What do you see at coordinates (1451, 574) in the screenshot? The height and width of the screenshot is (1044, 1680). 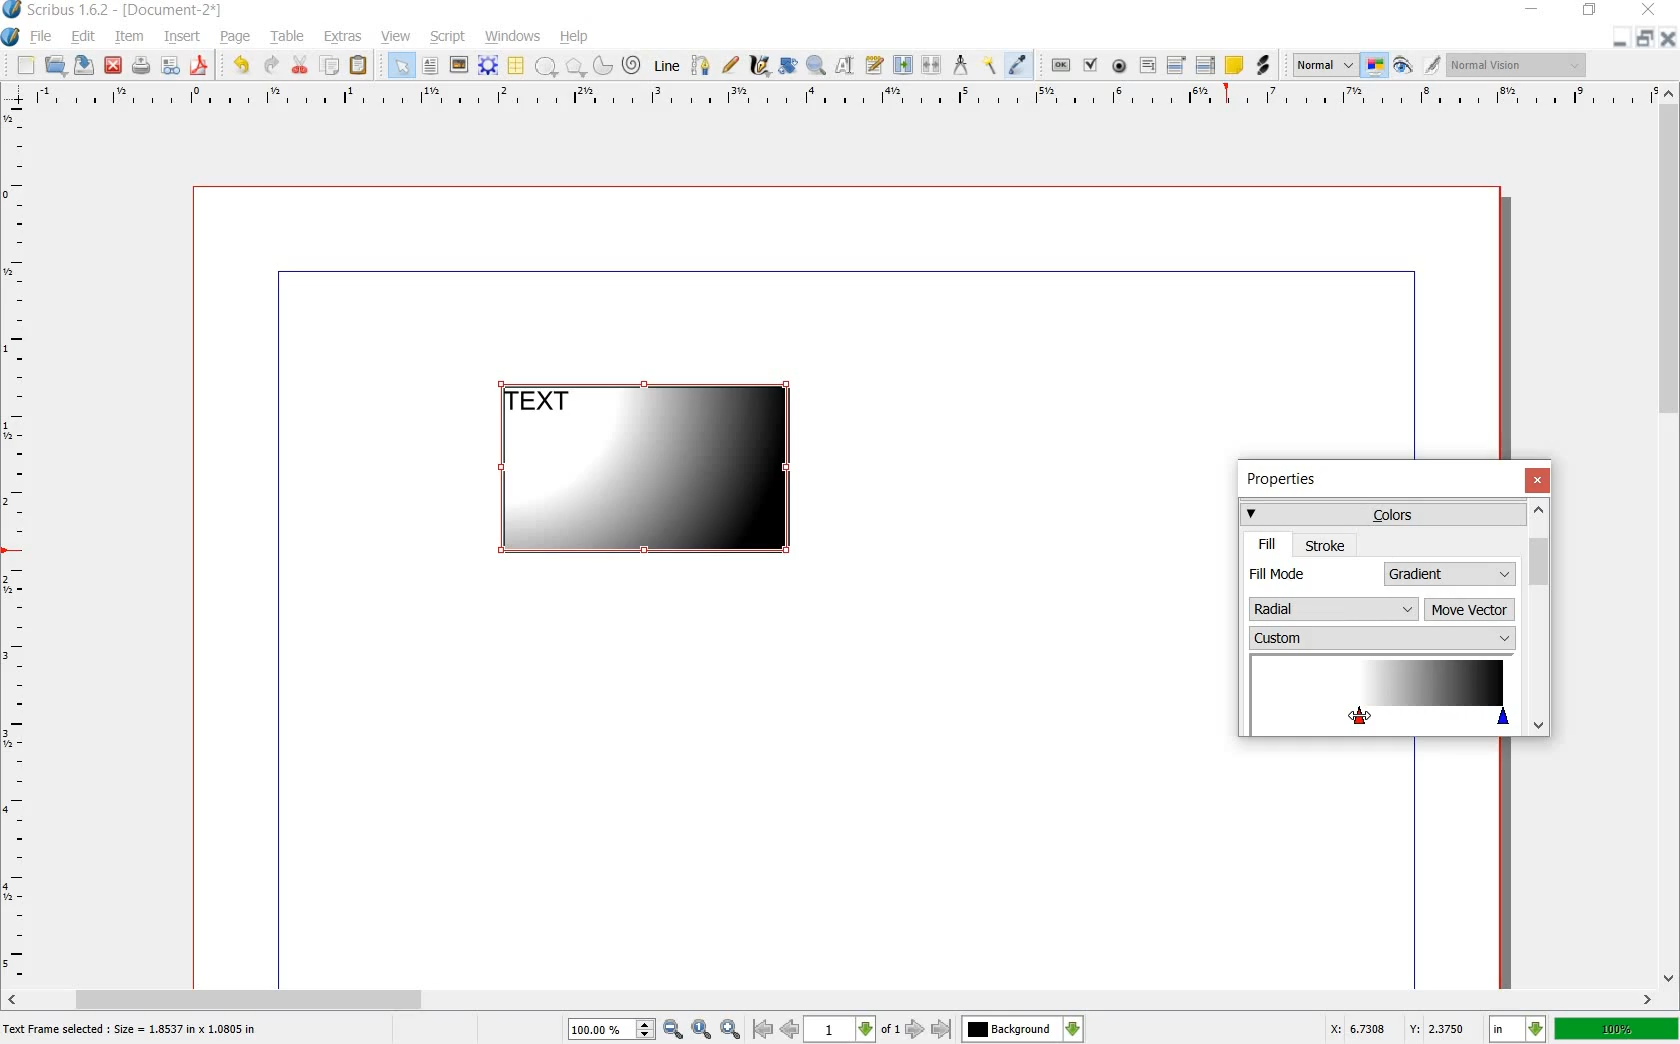 I see `gradient` at bounding box center [1451, 574].